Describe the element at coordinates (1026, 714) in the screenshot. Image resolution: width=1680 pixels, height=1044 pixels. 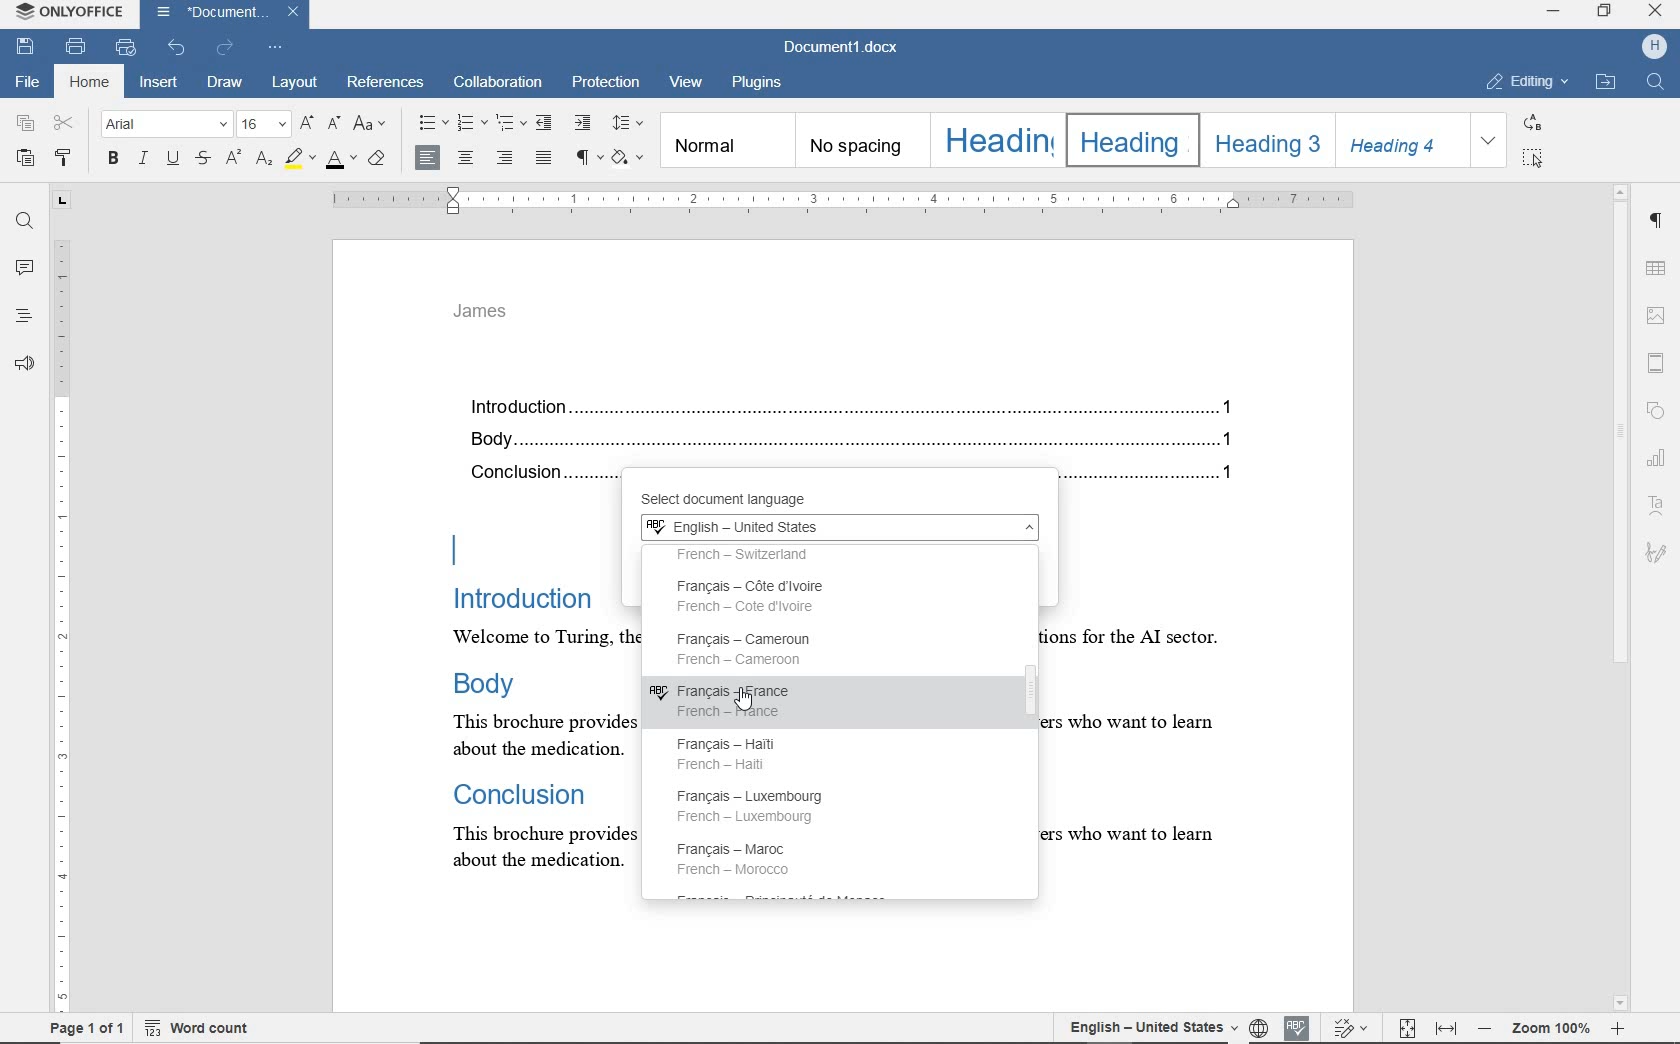
I see `scrollbar` at that location.